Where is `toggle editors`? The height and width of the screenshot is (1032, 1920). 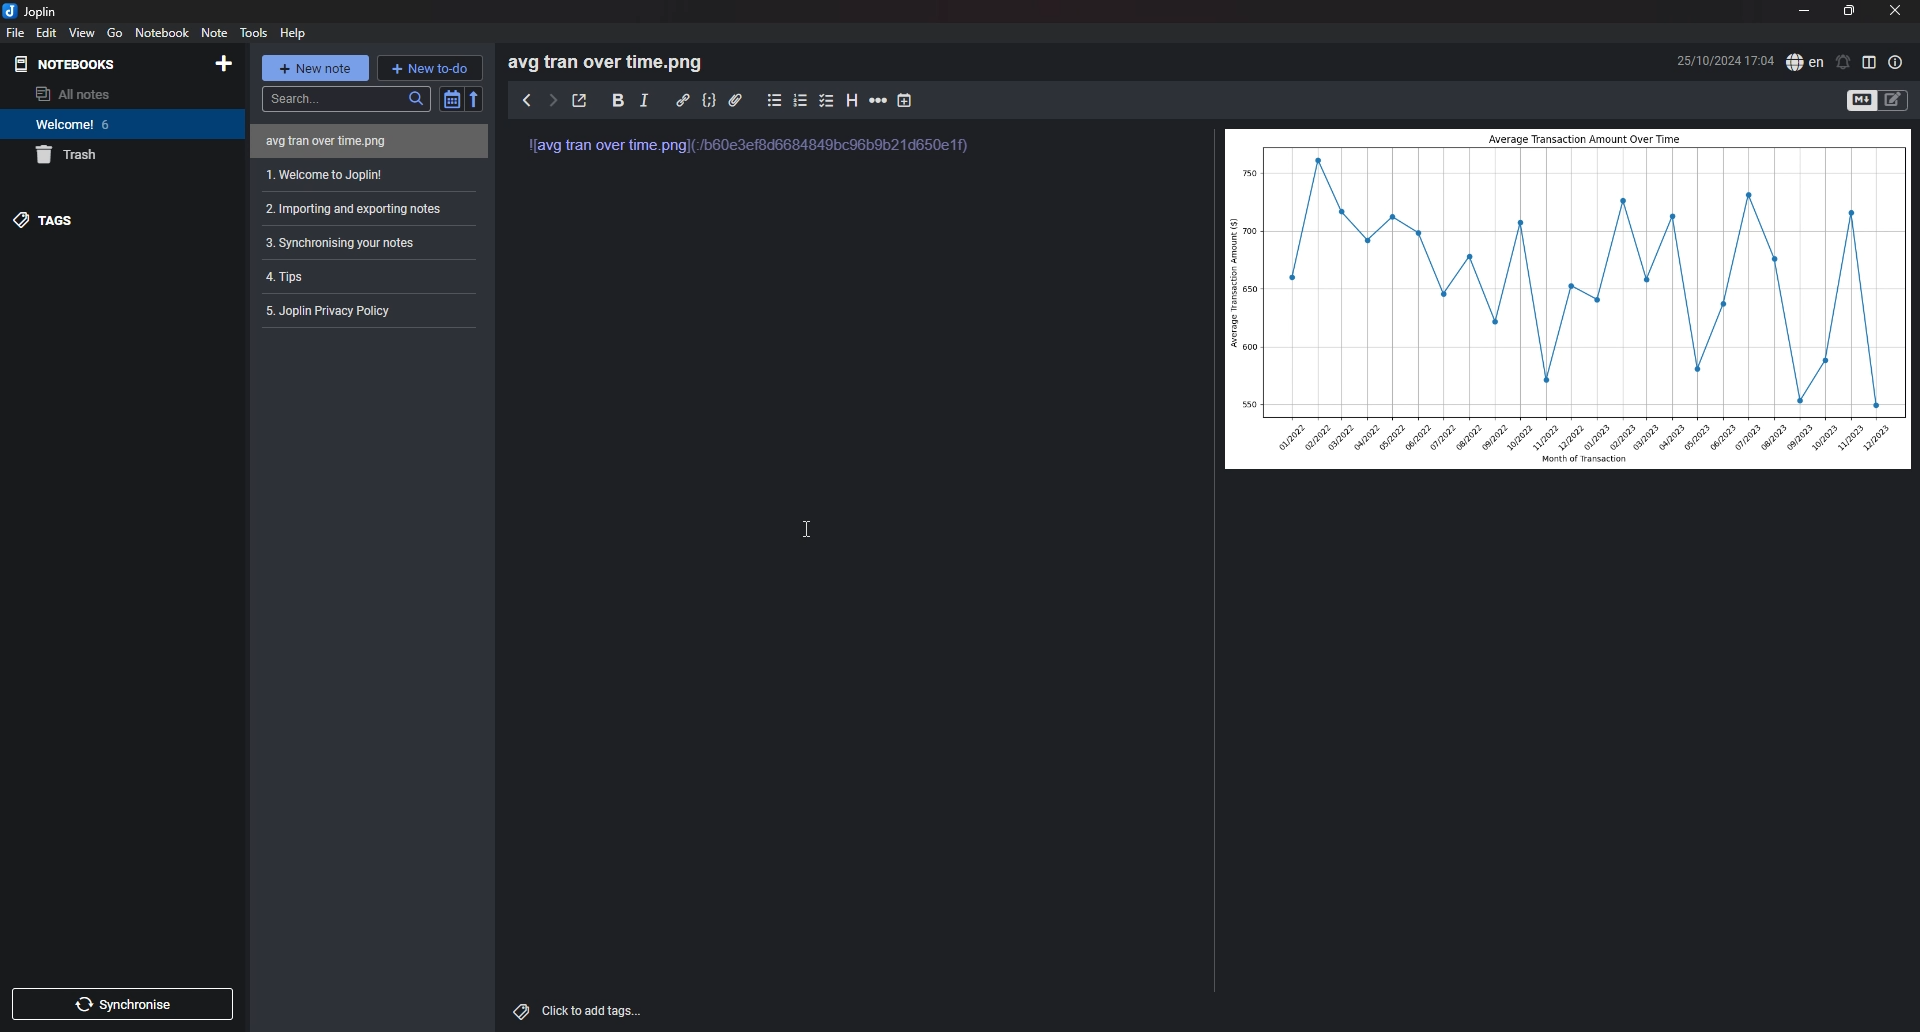
toggle editors is located at coordinates (1894, 100).